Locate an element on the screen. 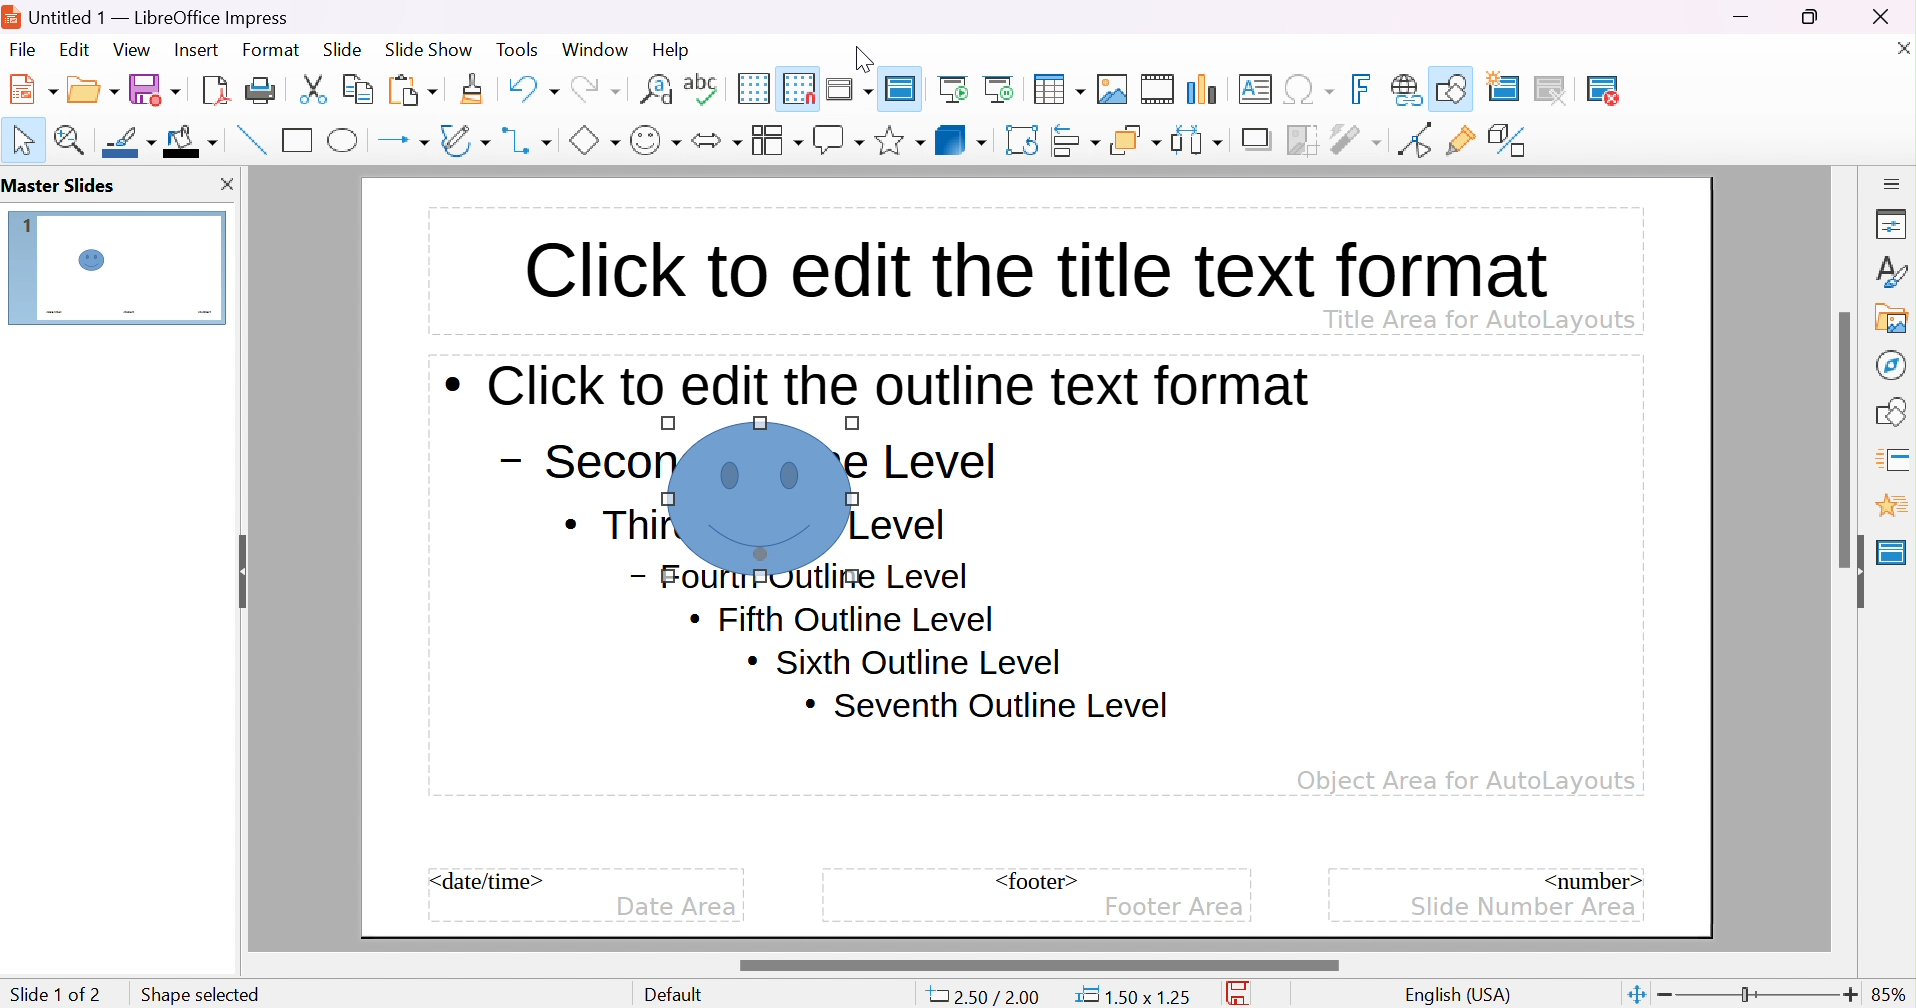  select is located at coordinates (25, 140).